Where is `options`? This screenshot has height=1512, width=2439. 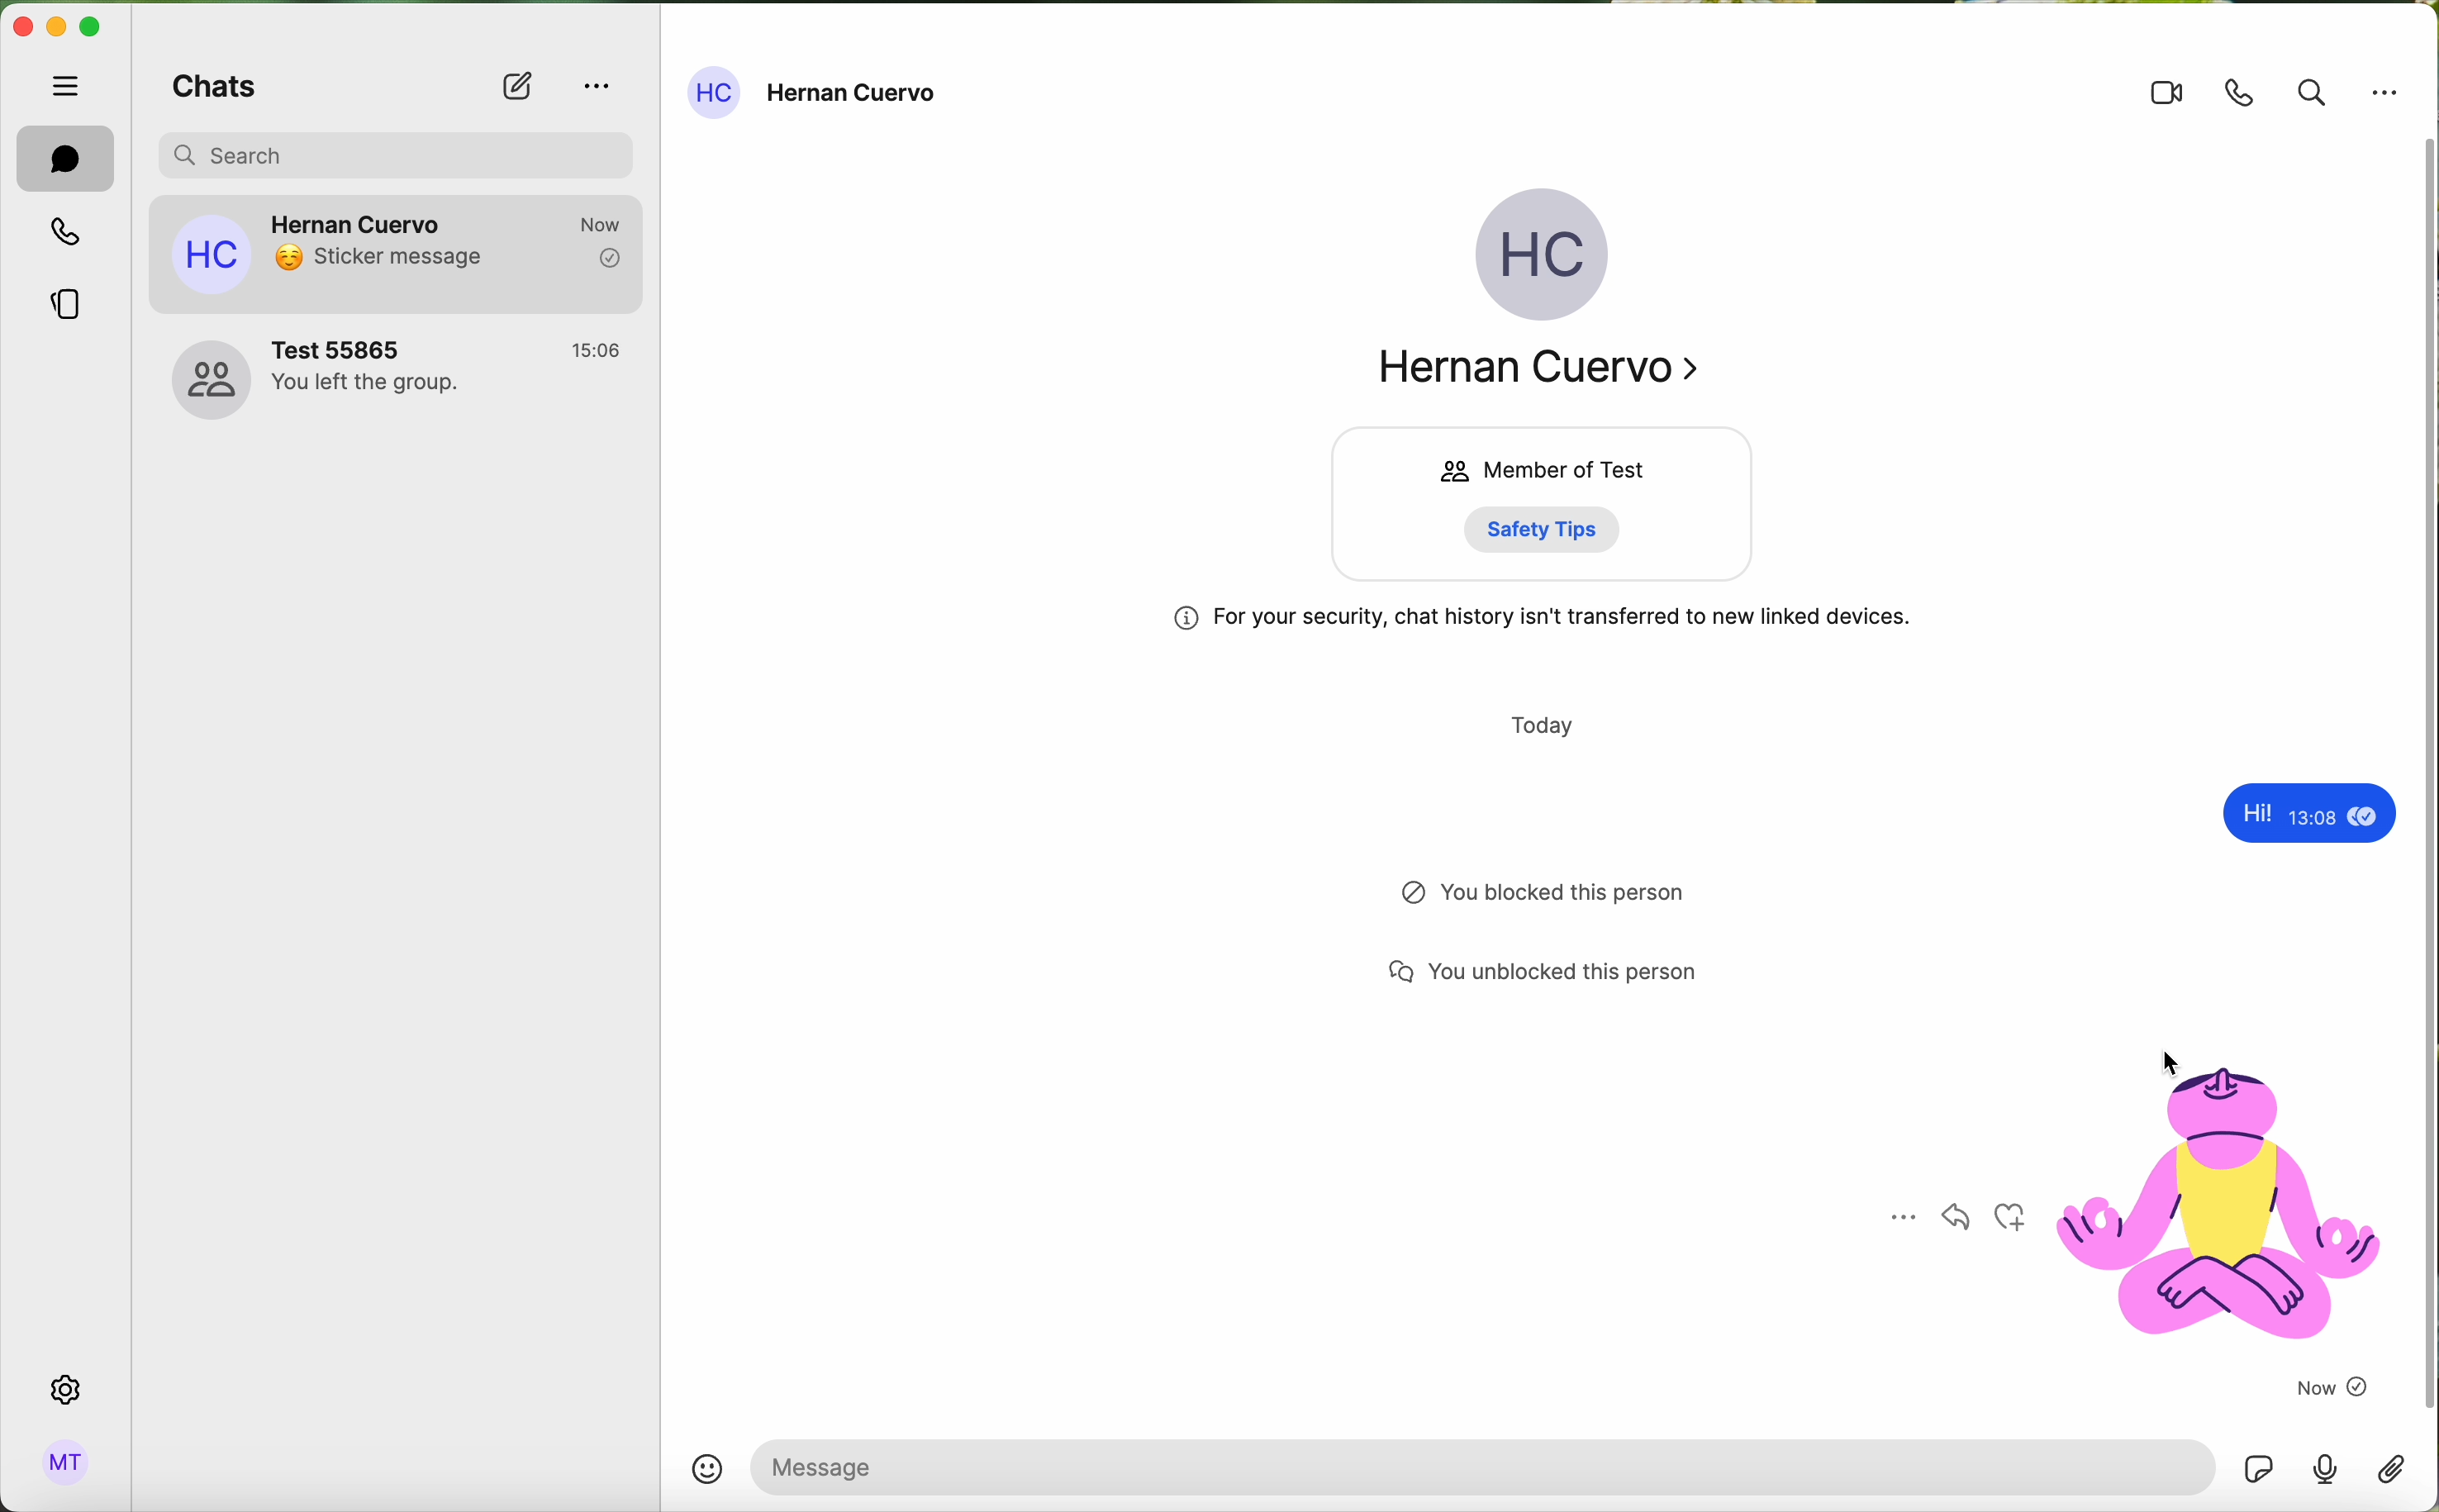
options is located at coordinates (596, 83).